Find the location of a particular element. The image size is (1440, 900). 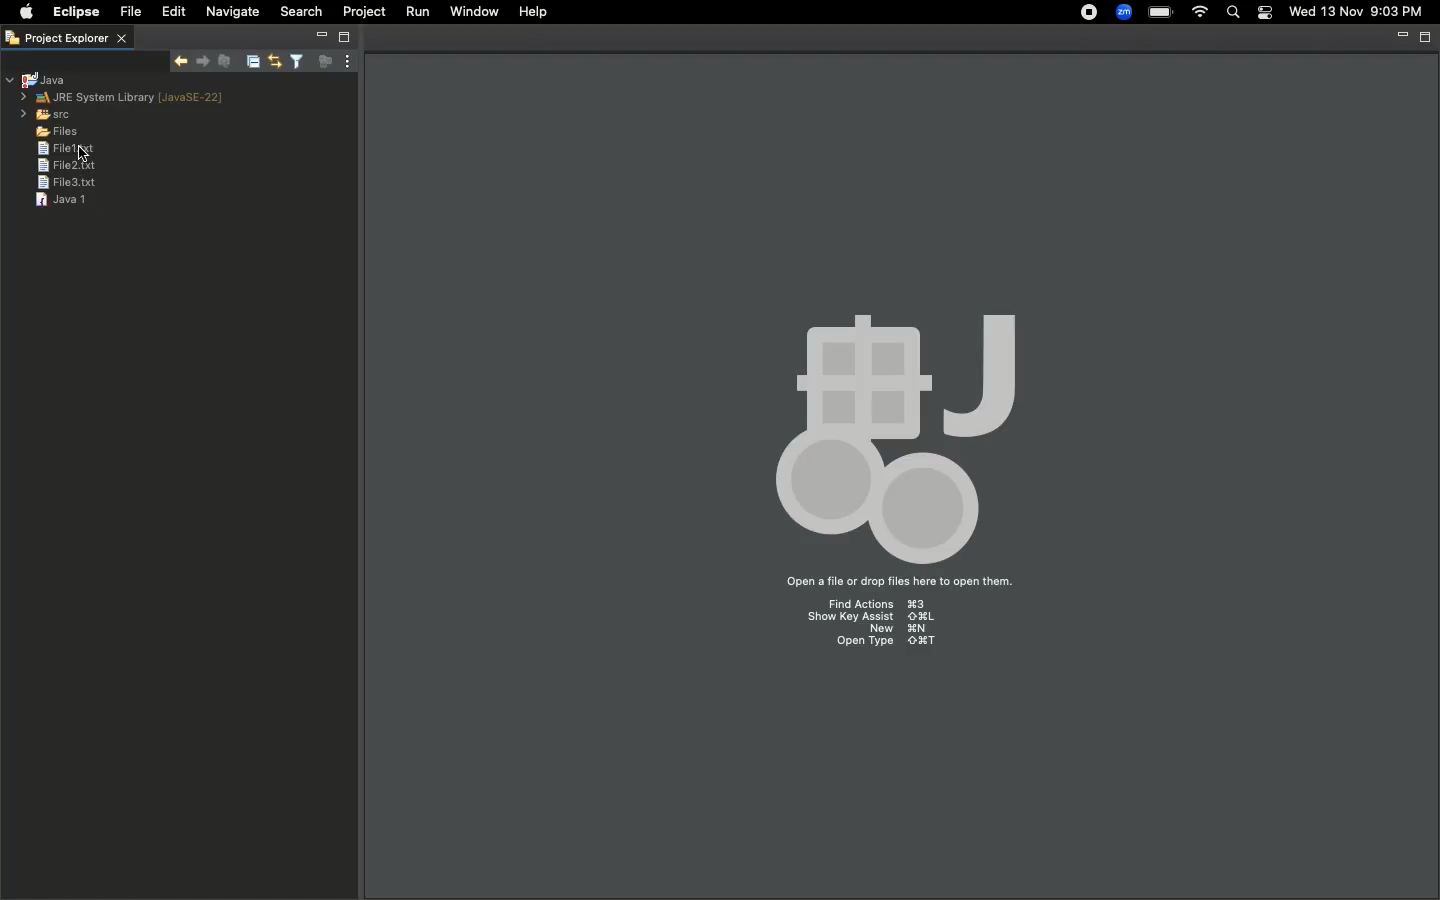

Run is located at coordinates (416, 12).